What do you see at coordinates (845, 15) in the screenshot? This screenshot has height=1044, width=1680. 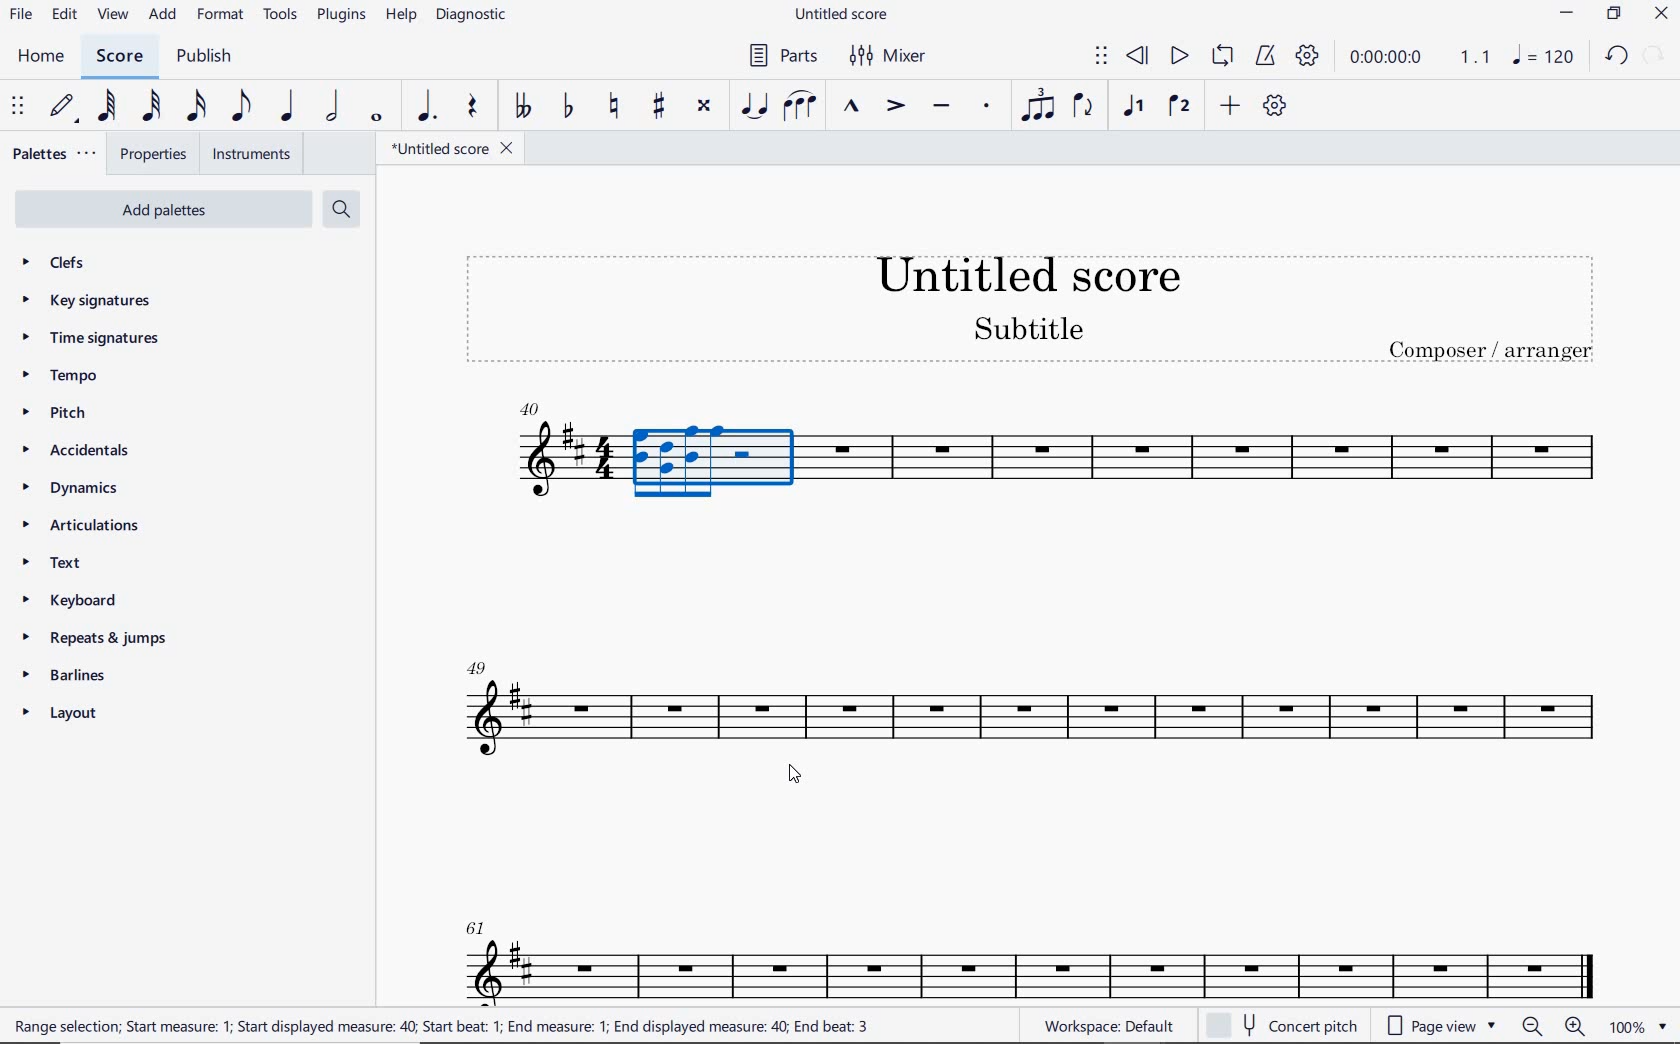 I see `FILE NAME` at bounding box center [845, 15].